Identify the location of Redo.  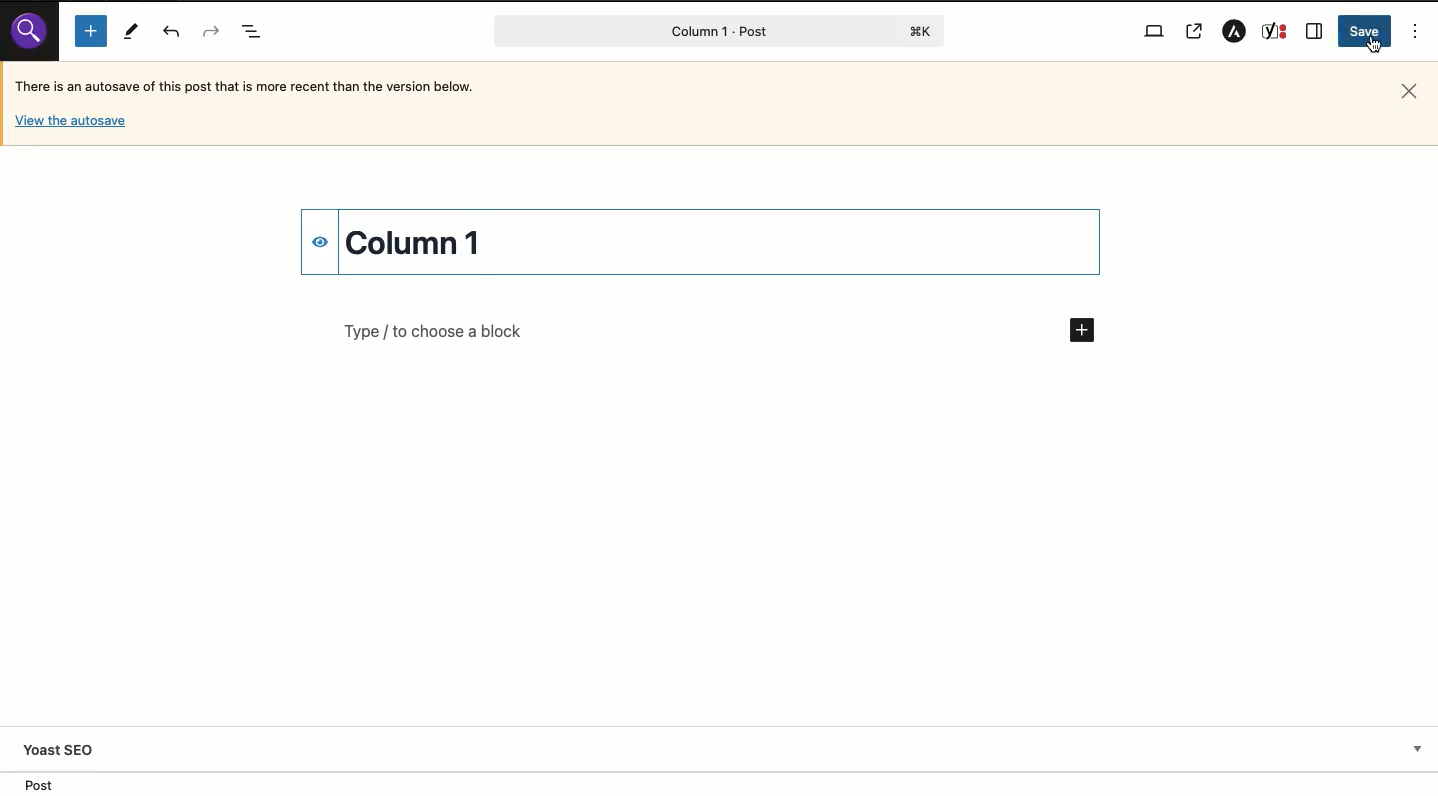
(212, 31).